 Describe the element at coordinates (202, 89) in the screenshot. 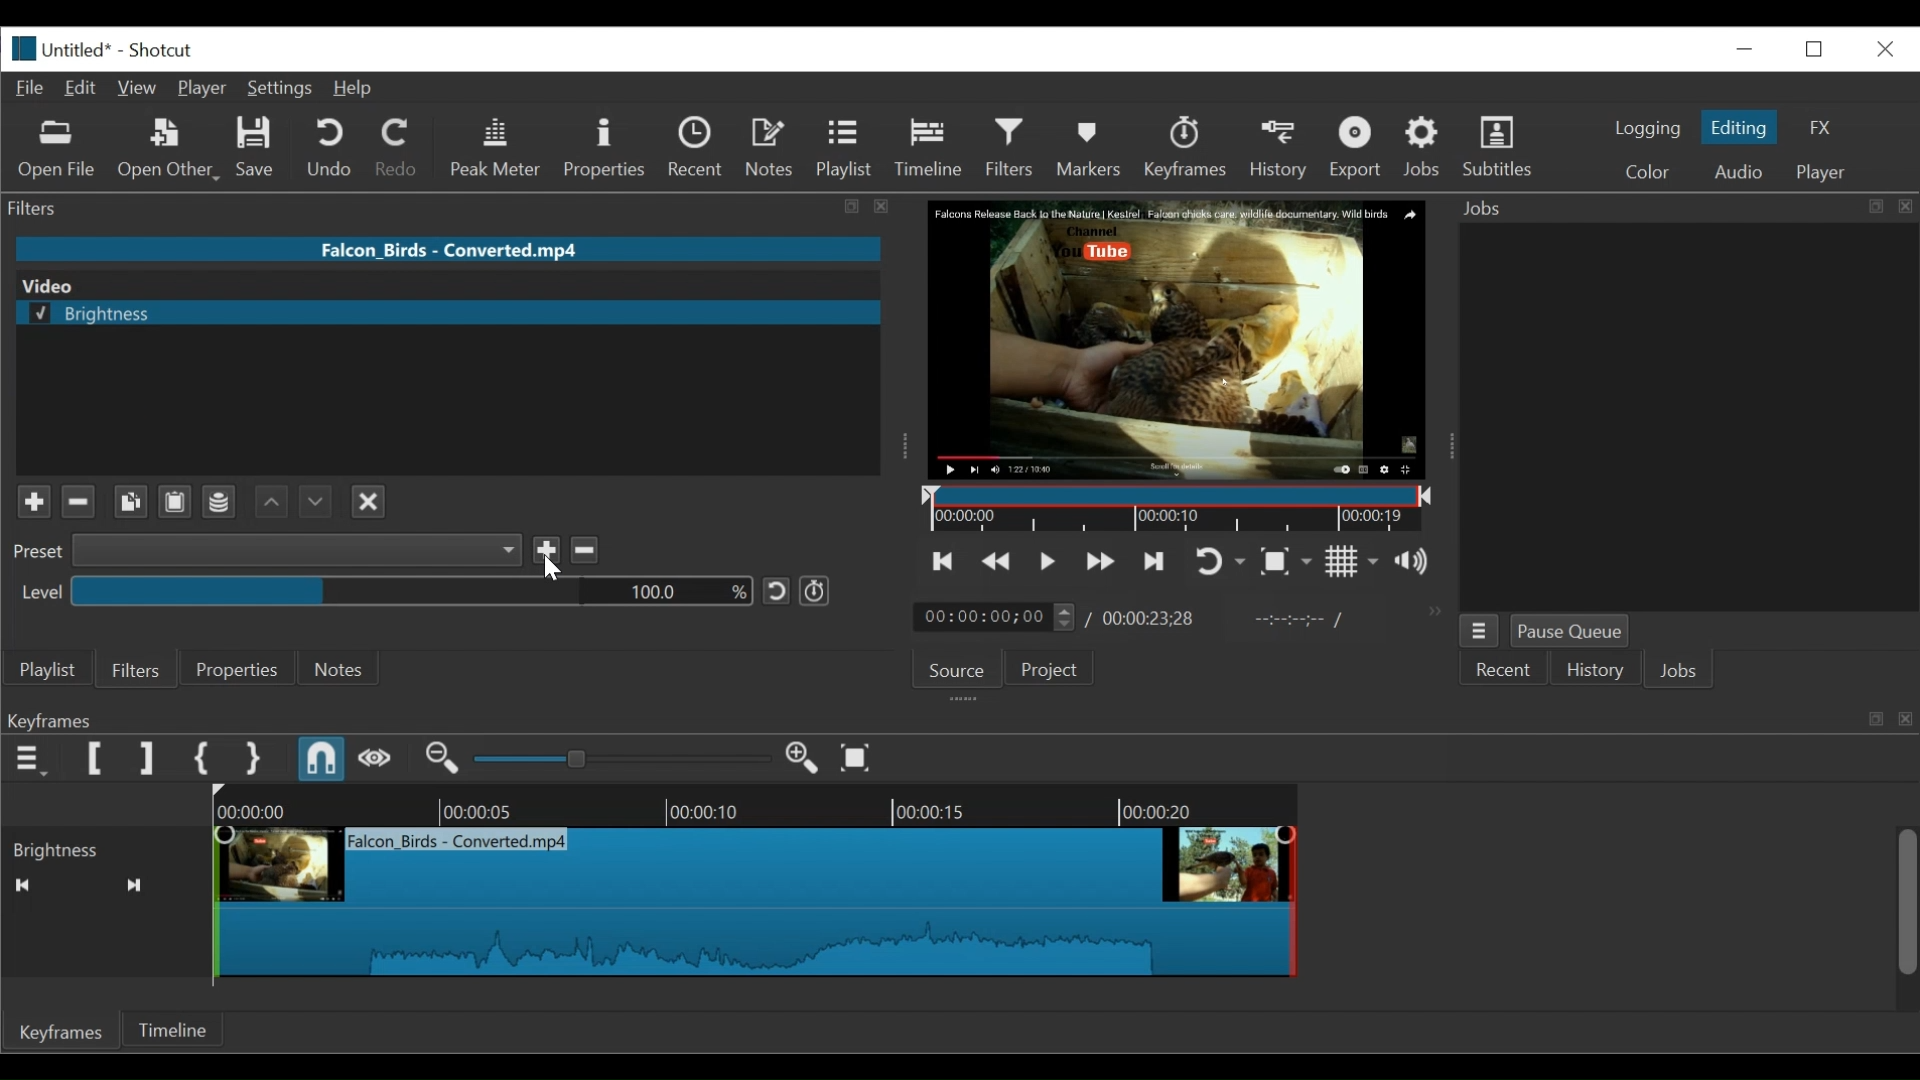

I see `Player` at that location.